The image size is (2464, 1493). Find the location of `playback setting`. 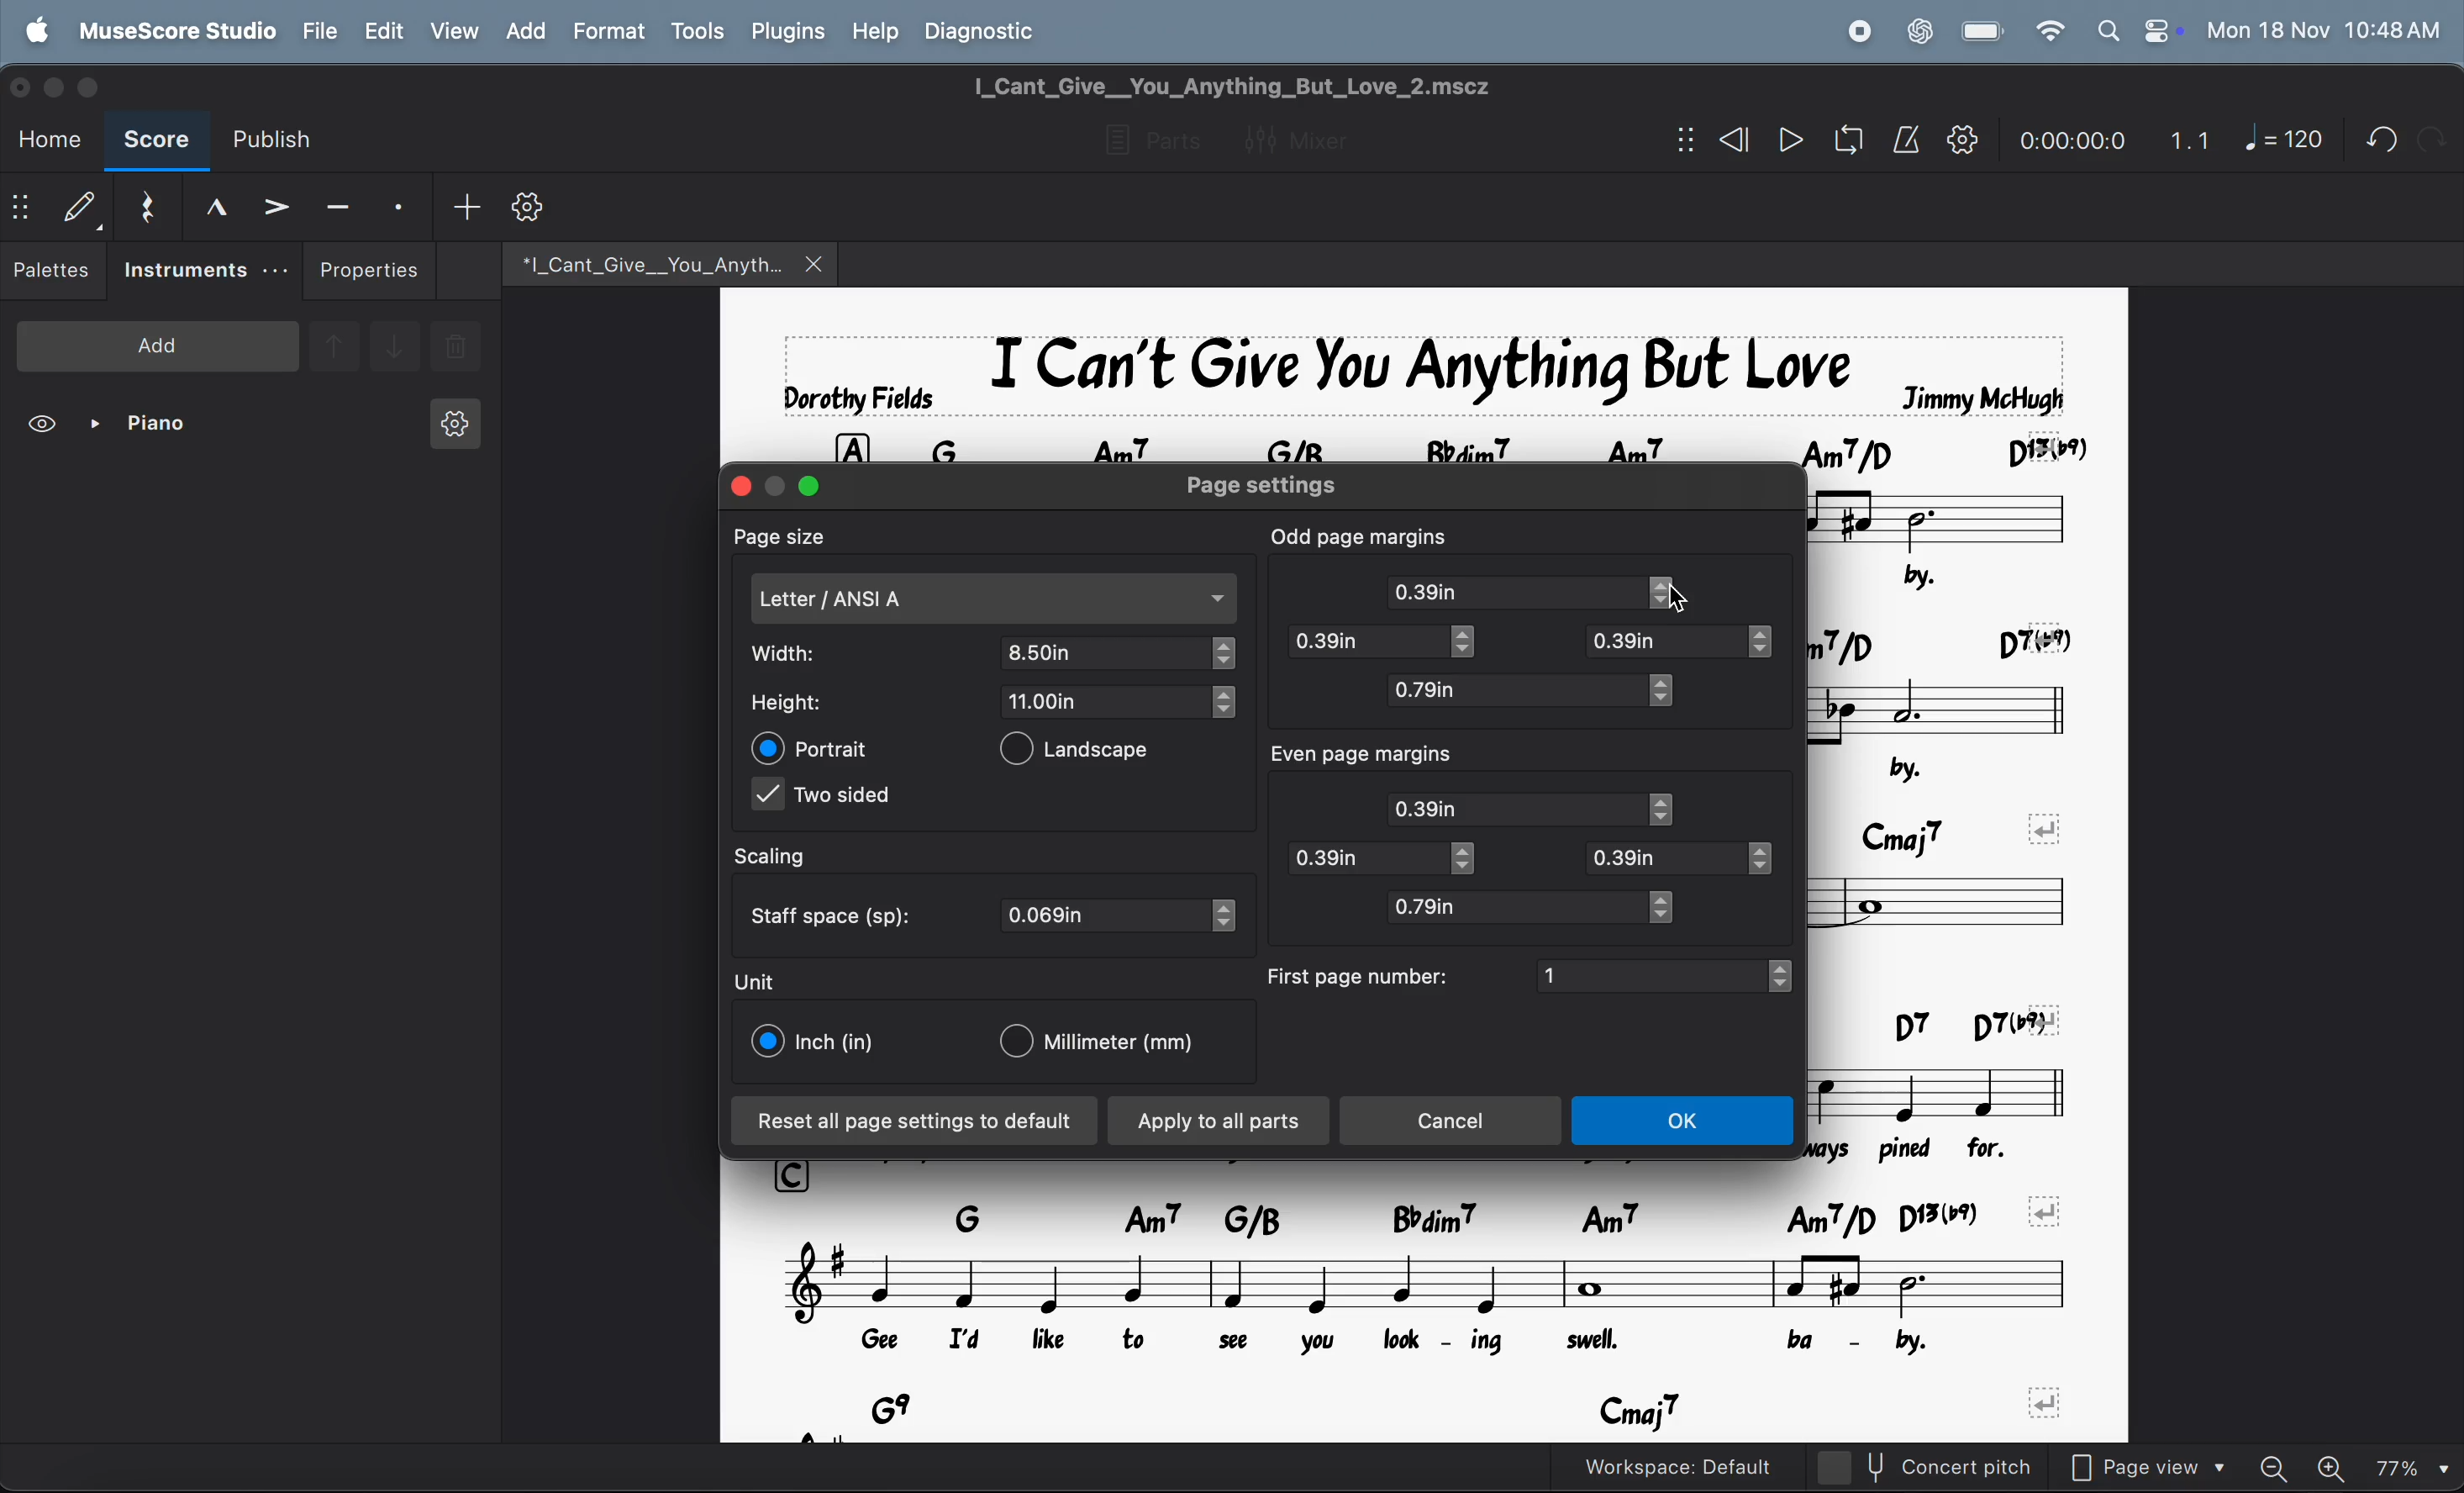

playback setting is located at coordinates (1962, 139).